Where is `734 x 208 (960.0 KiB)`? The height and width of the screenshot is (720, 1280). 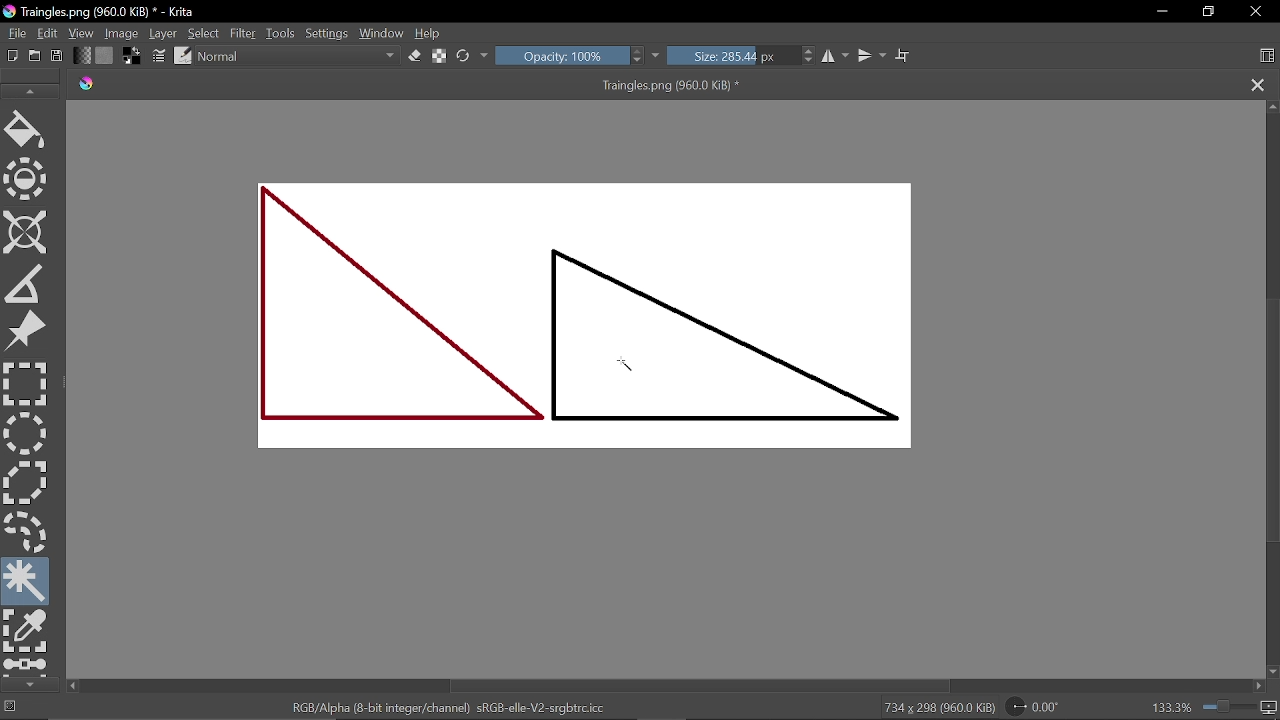
734 x 208 (960.0 KiB) is located at coordinates (939, 707).